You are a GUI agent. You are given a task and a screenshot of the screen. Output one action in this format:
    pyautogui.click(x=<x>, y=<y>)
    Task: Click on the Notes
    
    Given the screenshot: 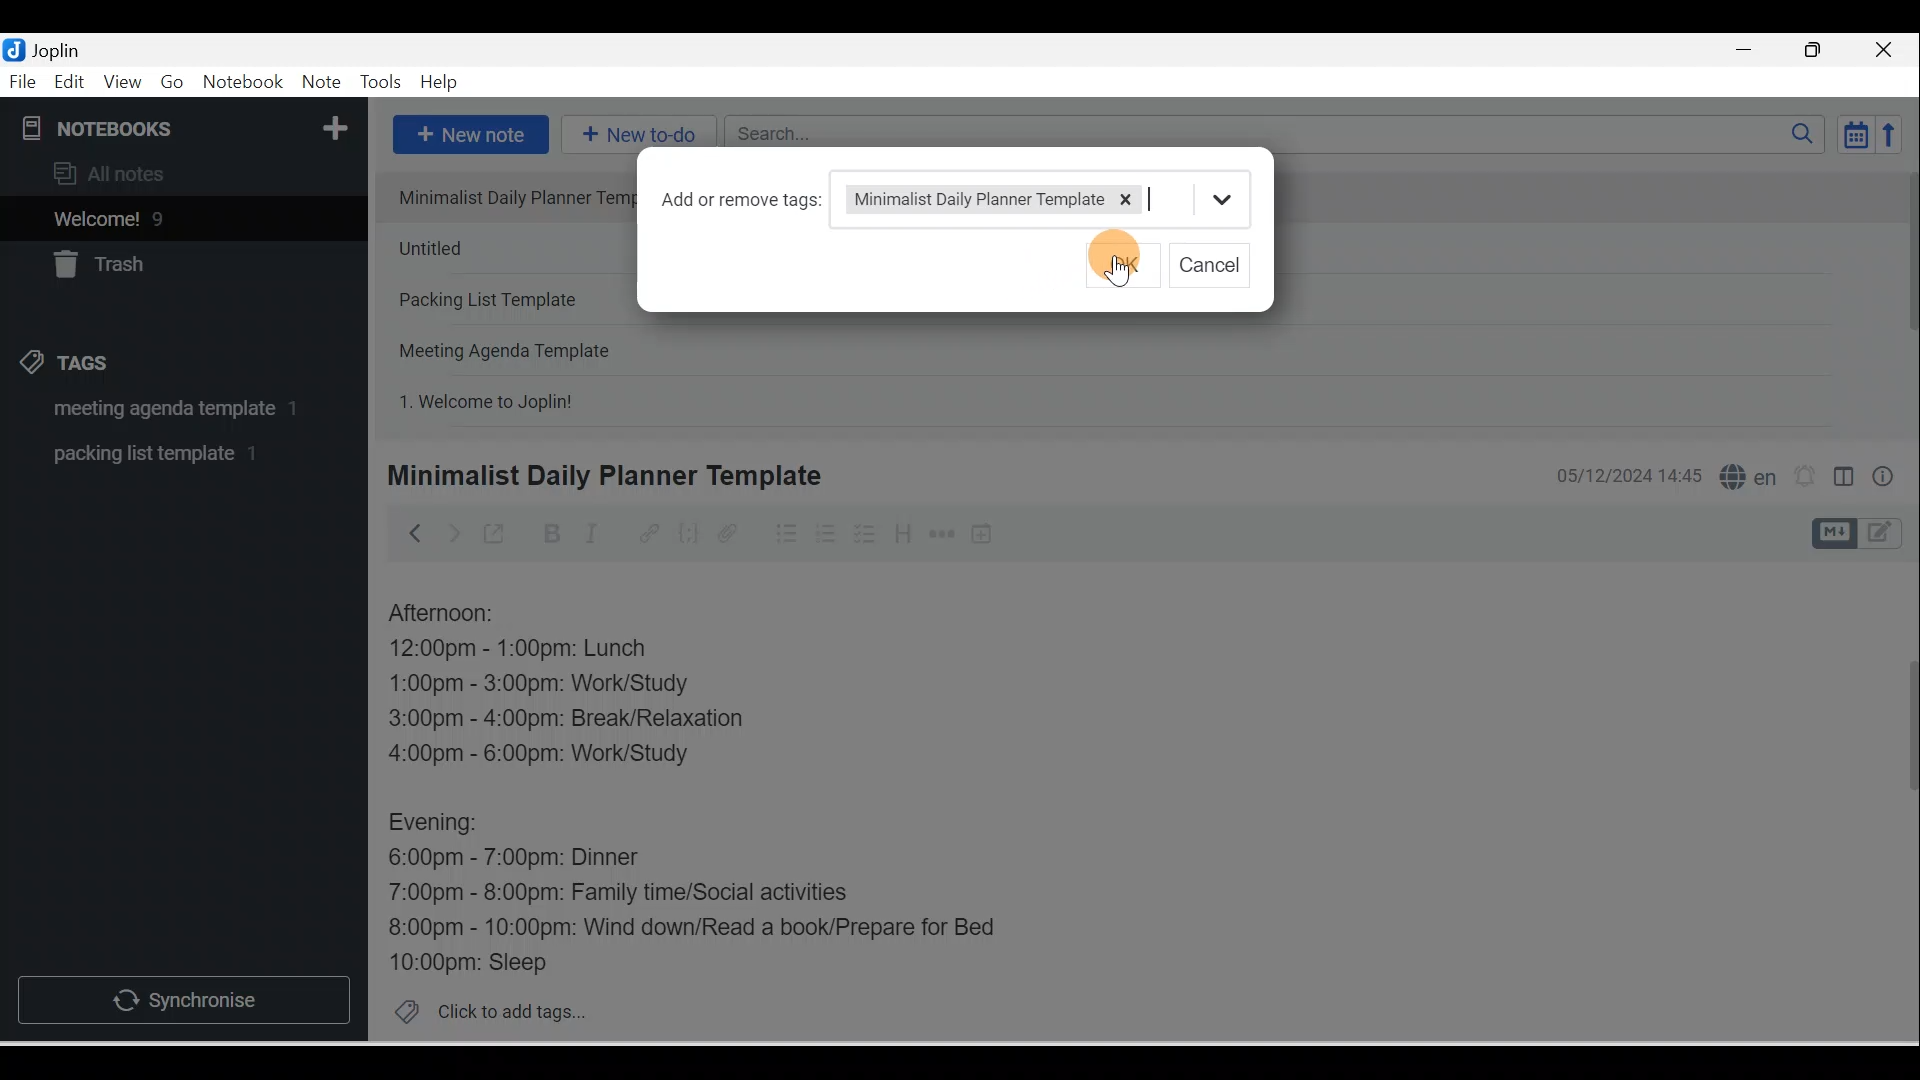 What is the action you would take?
    pyautogui.click(x=169, y=214)
    